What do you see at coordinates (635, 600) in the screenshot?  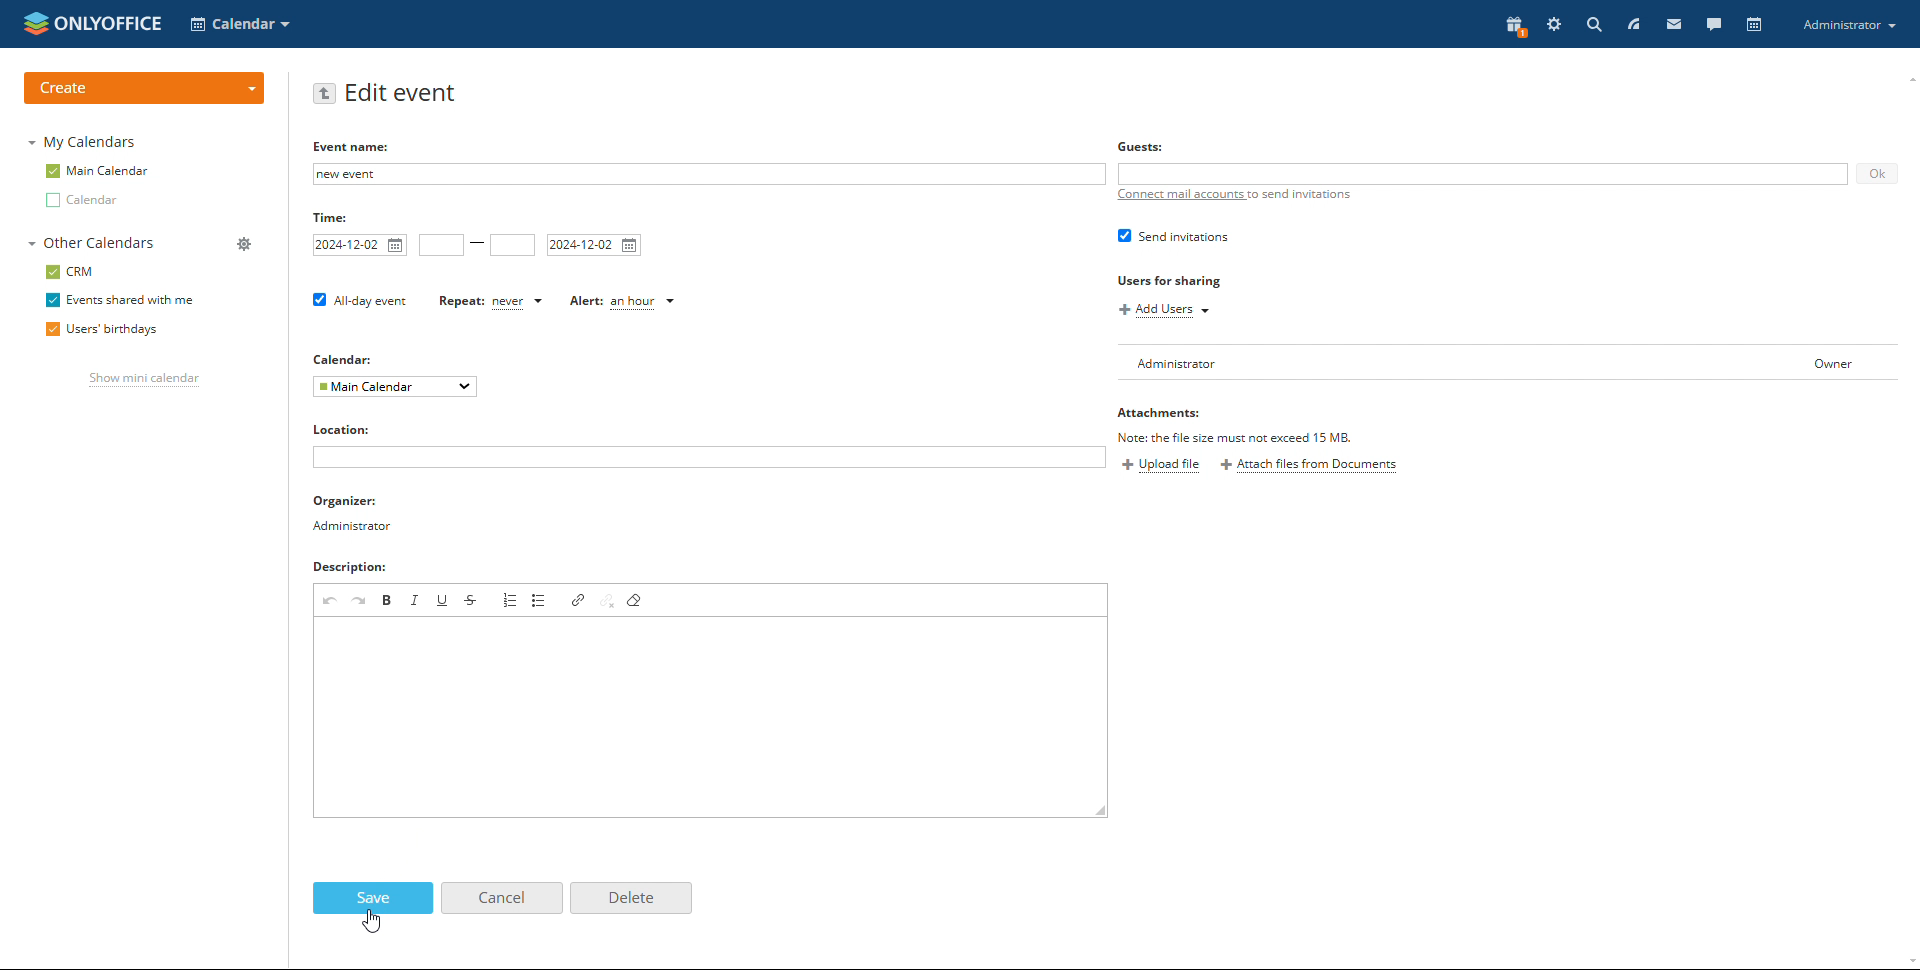 I see `remove format` at bounding box center [635, 600].